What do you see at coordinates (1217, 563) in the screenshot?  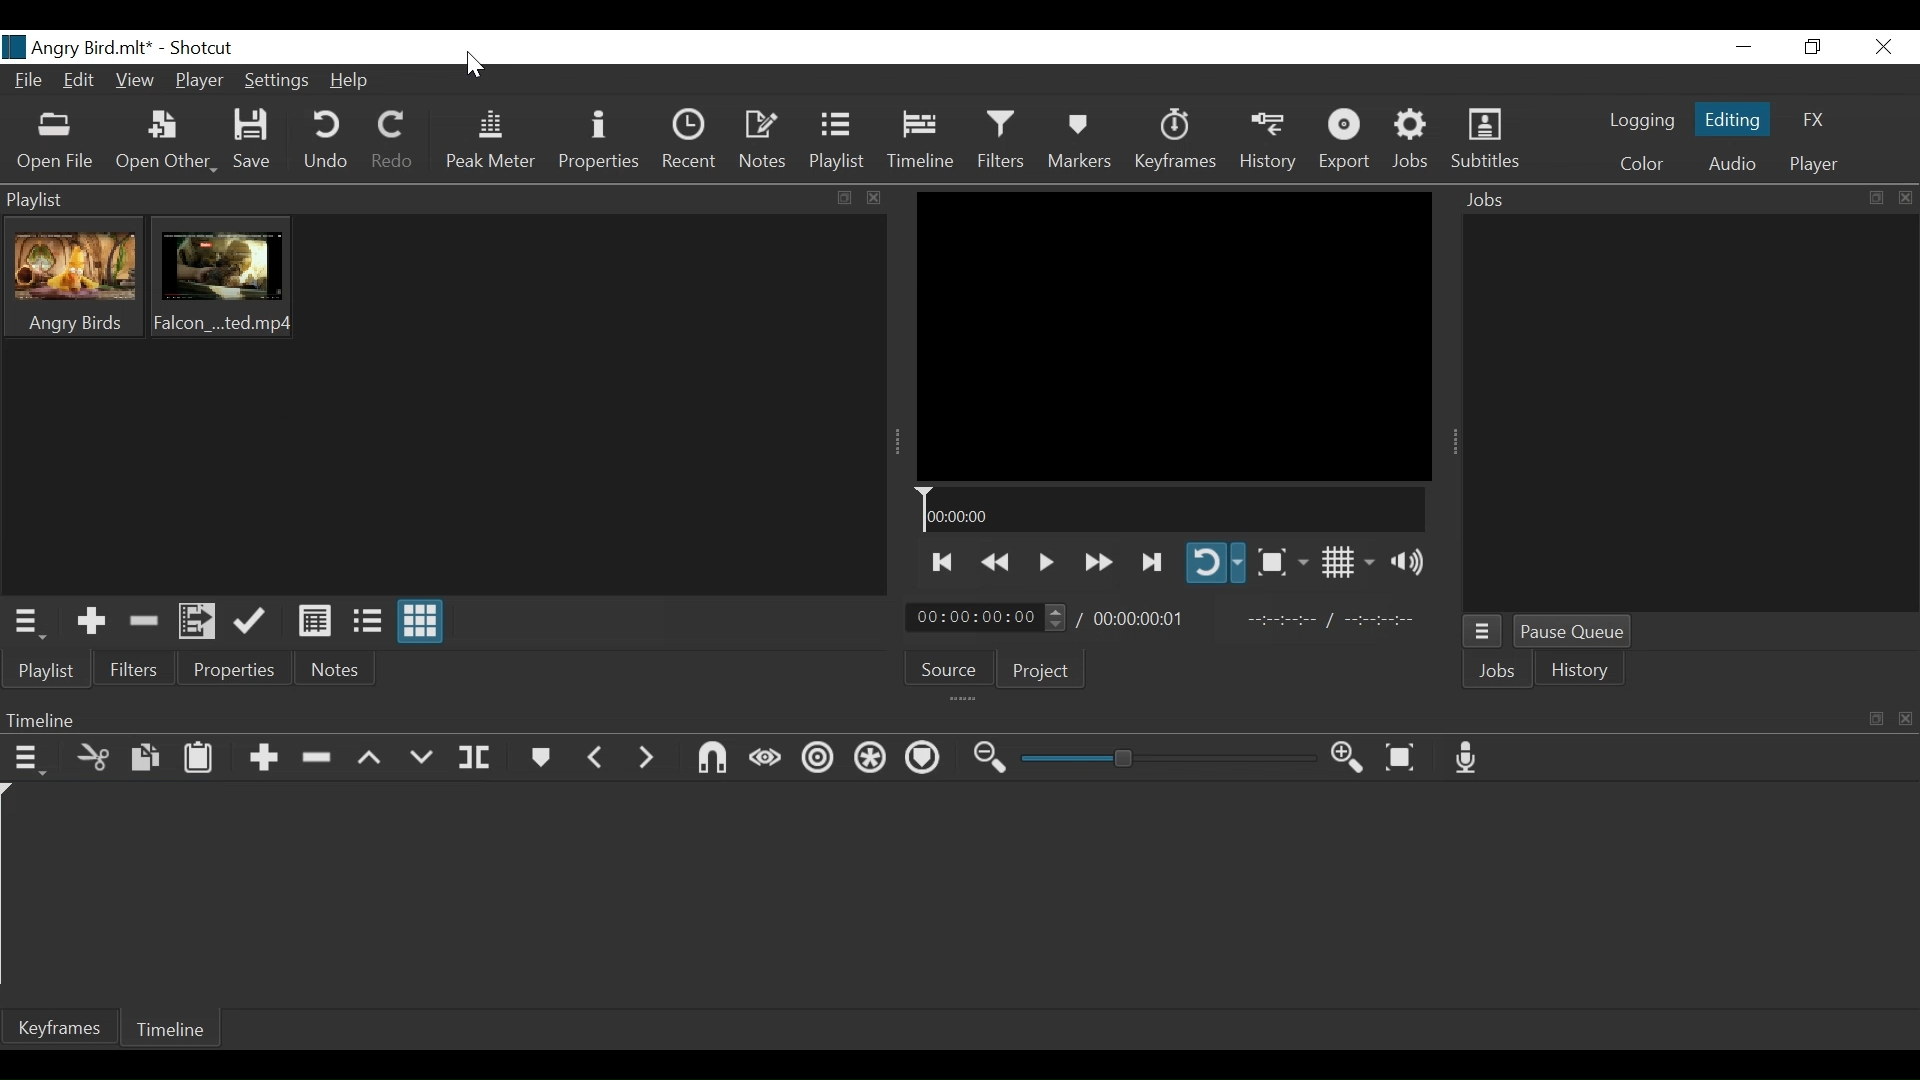 I see `Toggle player looping` at bounding box center [1217, 563].